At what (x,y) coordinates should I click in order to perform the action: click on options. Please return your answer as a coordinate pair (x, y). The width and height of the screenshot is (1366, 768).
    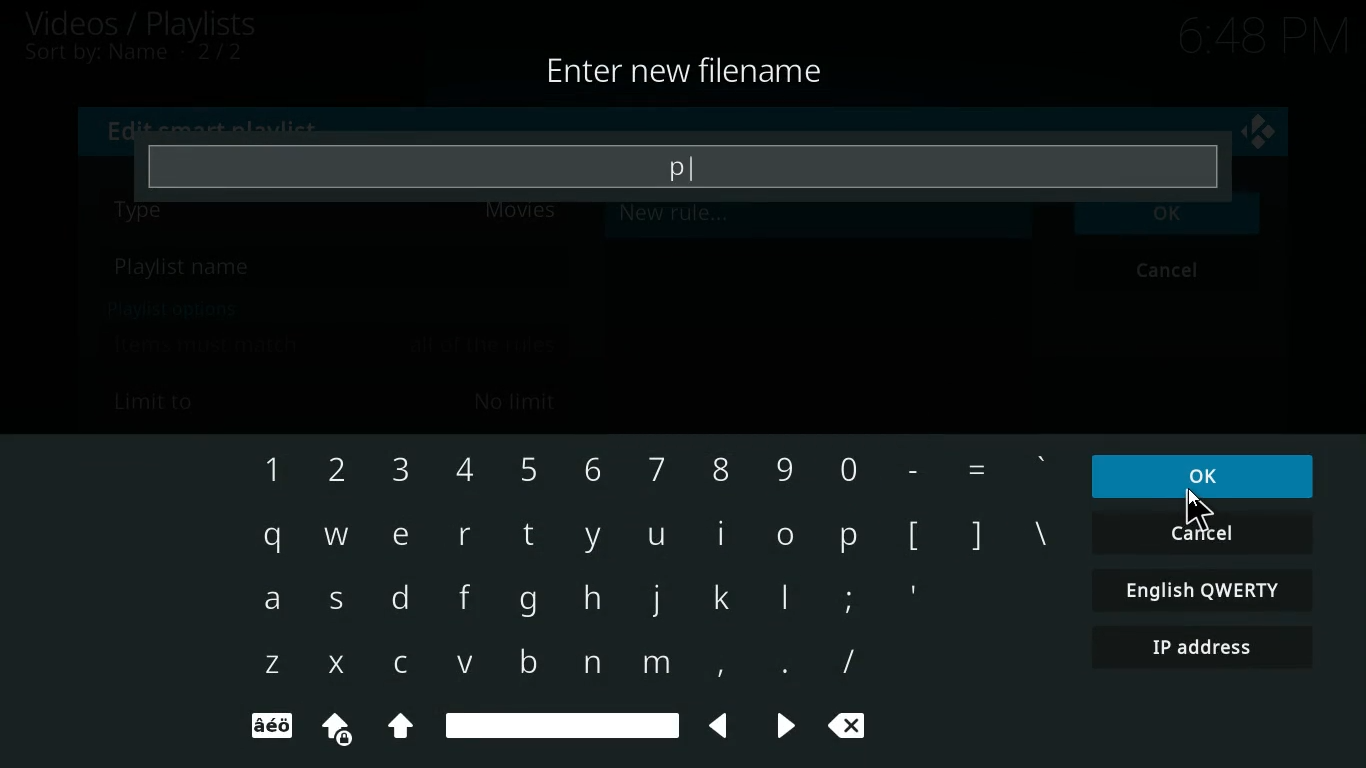
    Looking at the image, I should click on (167, 308).